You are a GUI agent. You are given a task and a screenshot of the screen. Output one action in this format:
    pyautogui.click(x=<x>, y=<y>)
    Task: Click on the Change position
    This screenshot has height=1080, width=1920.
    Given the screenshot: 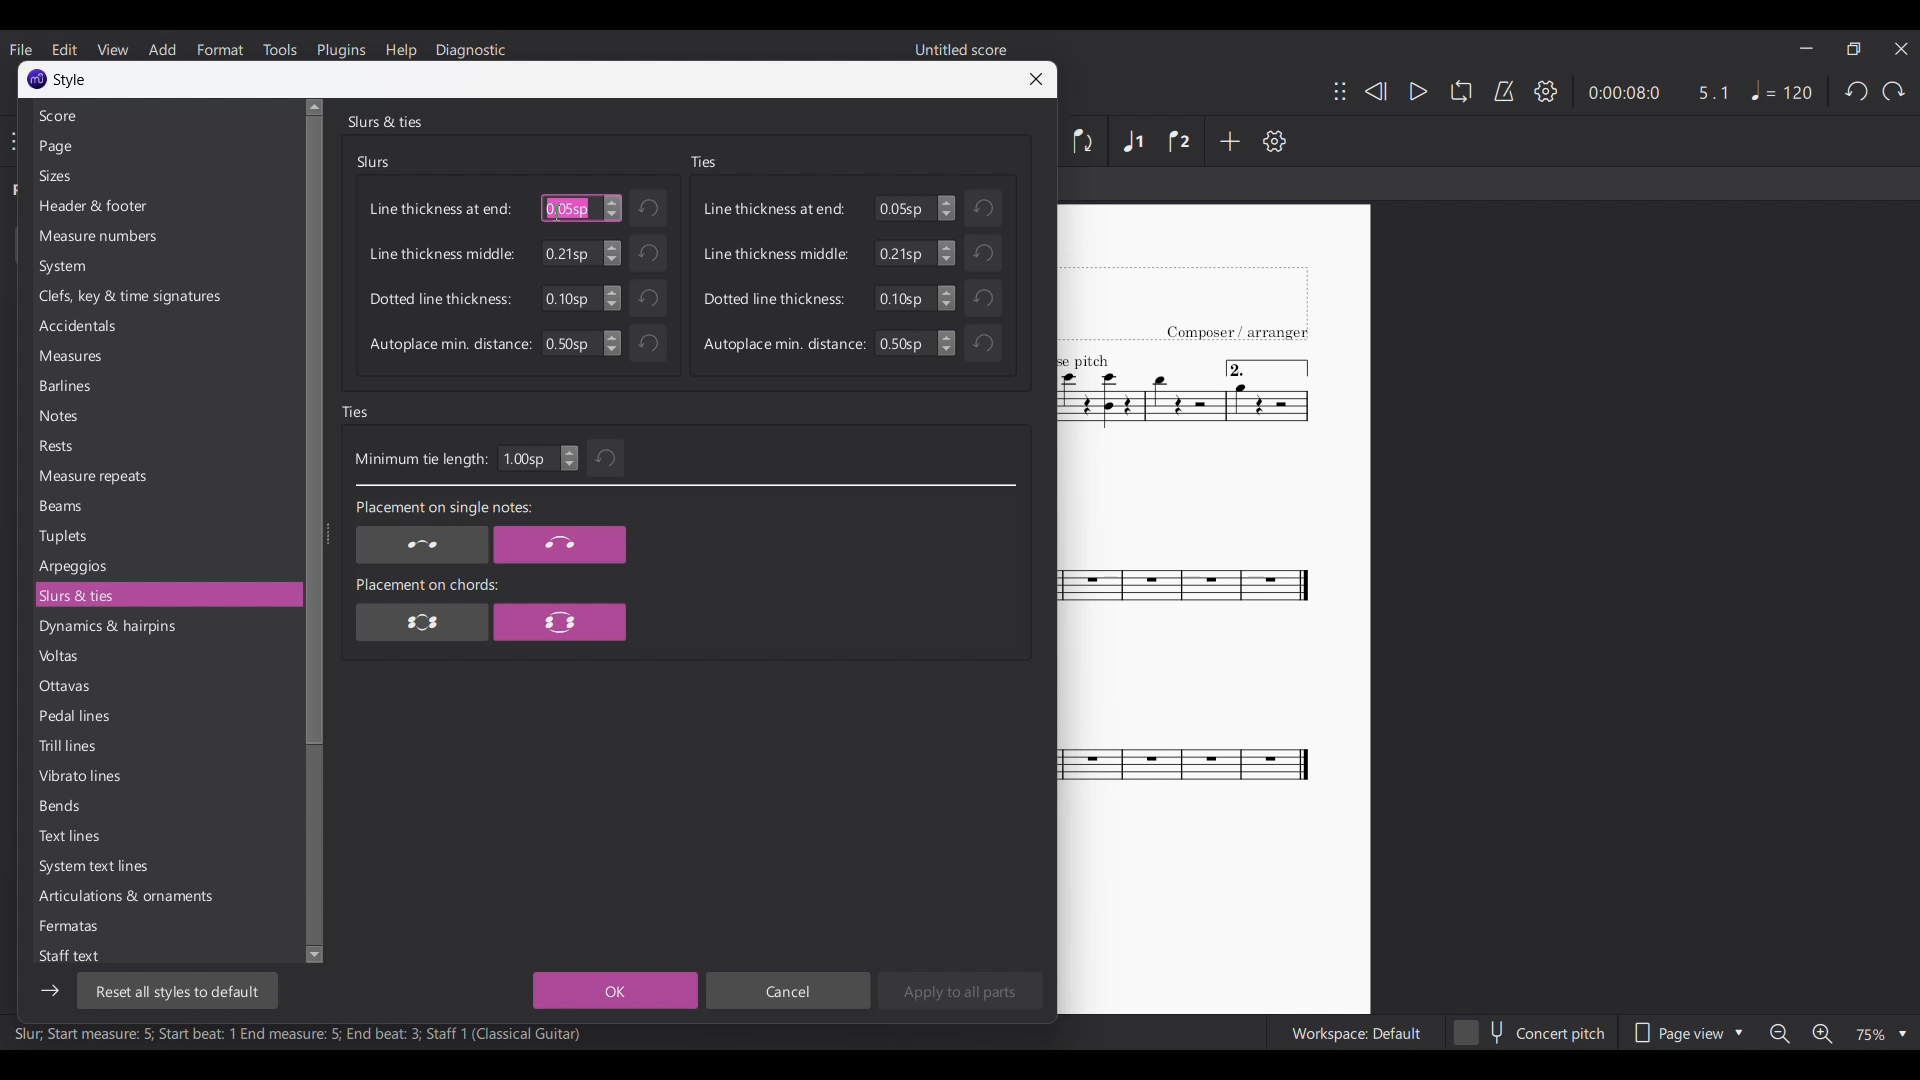 What is the action you would take?
    pyautogui.click(x=1340, y=91)
    